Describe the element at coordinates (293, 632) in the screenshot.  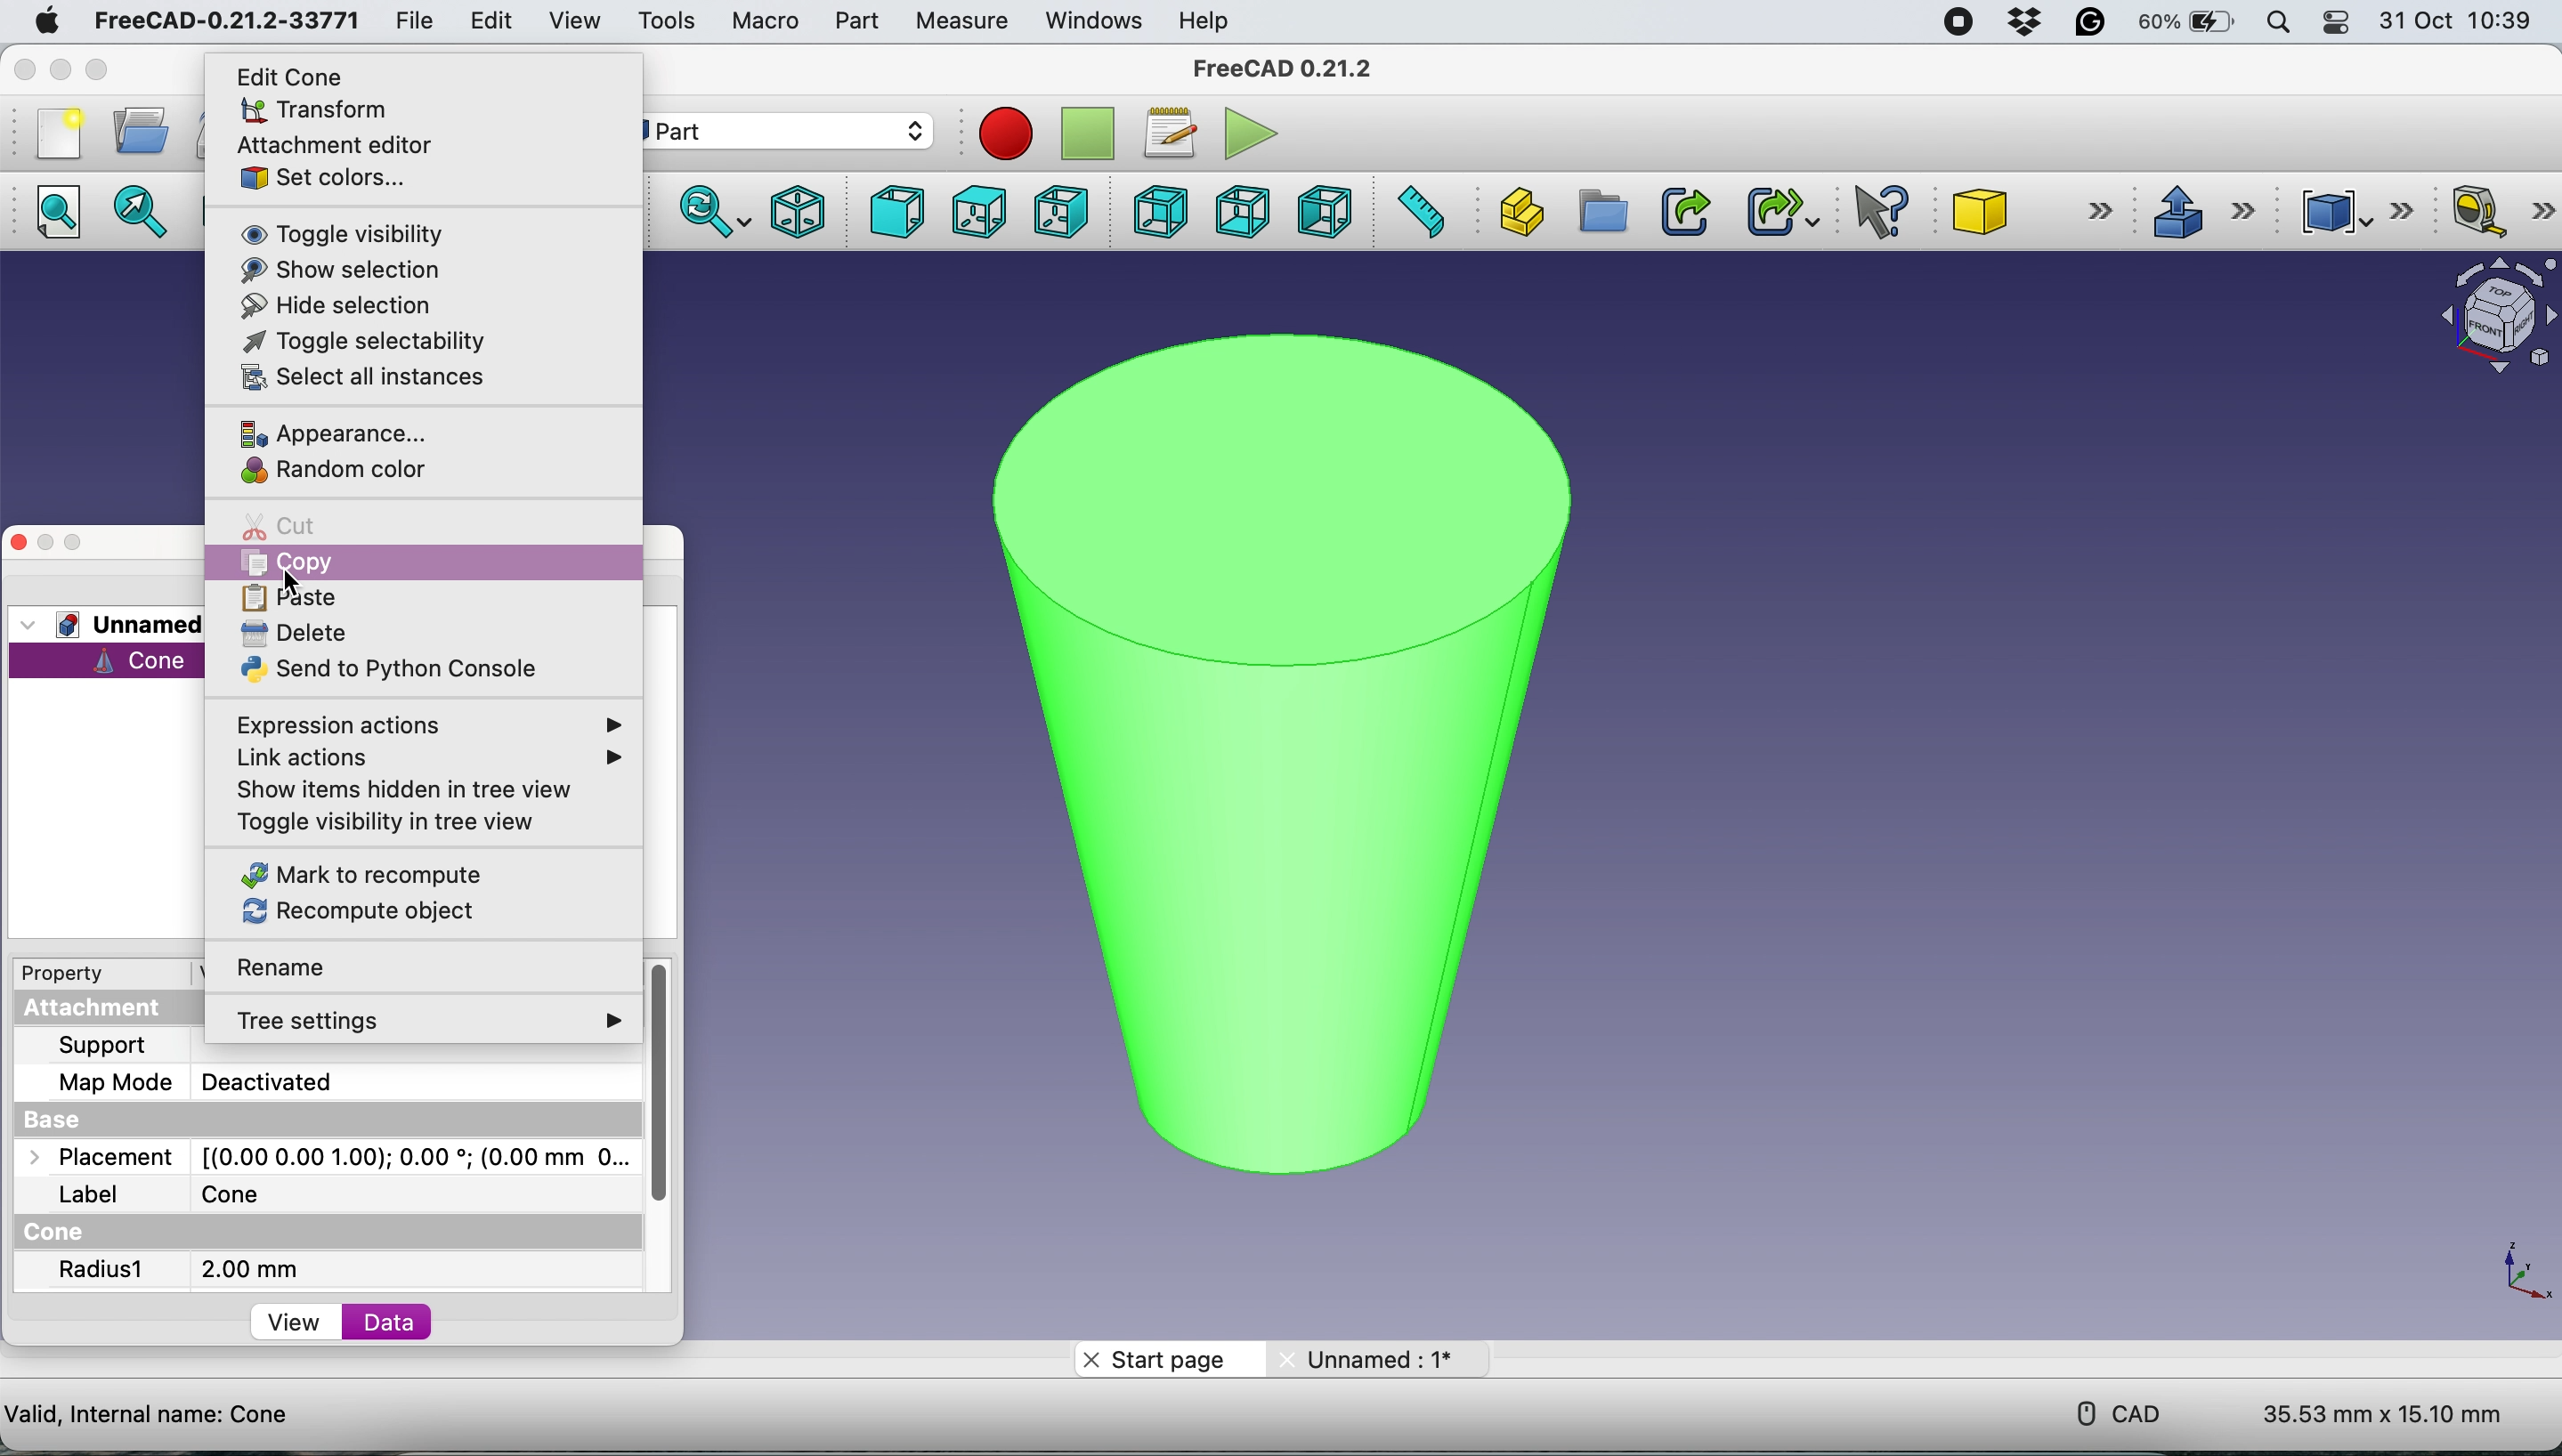
I see `delete` at that location.